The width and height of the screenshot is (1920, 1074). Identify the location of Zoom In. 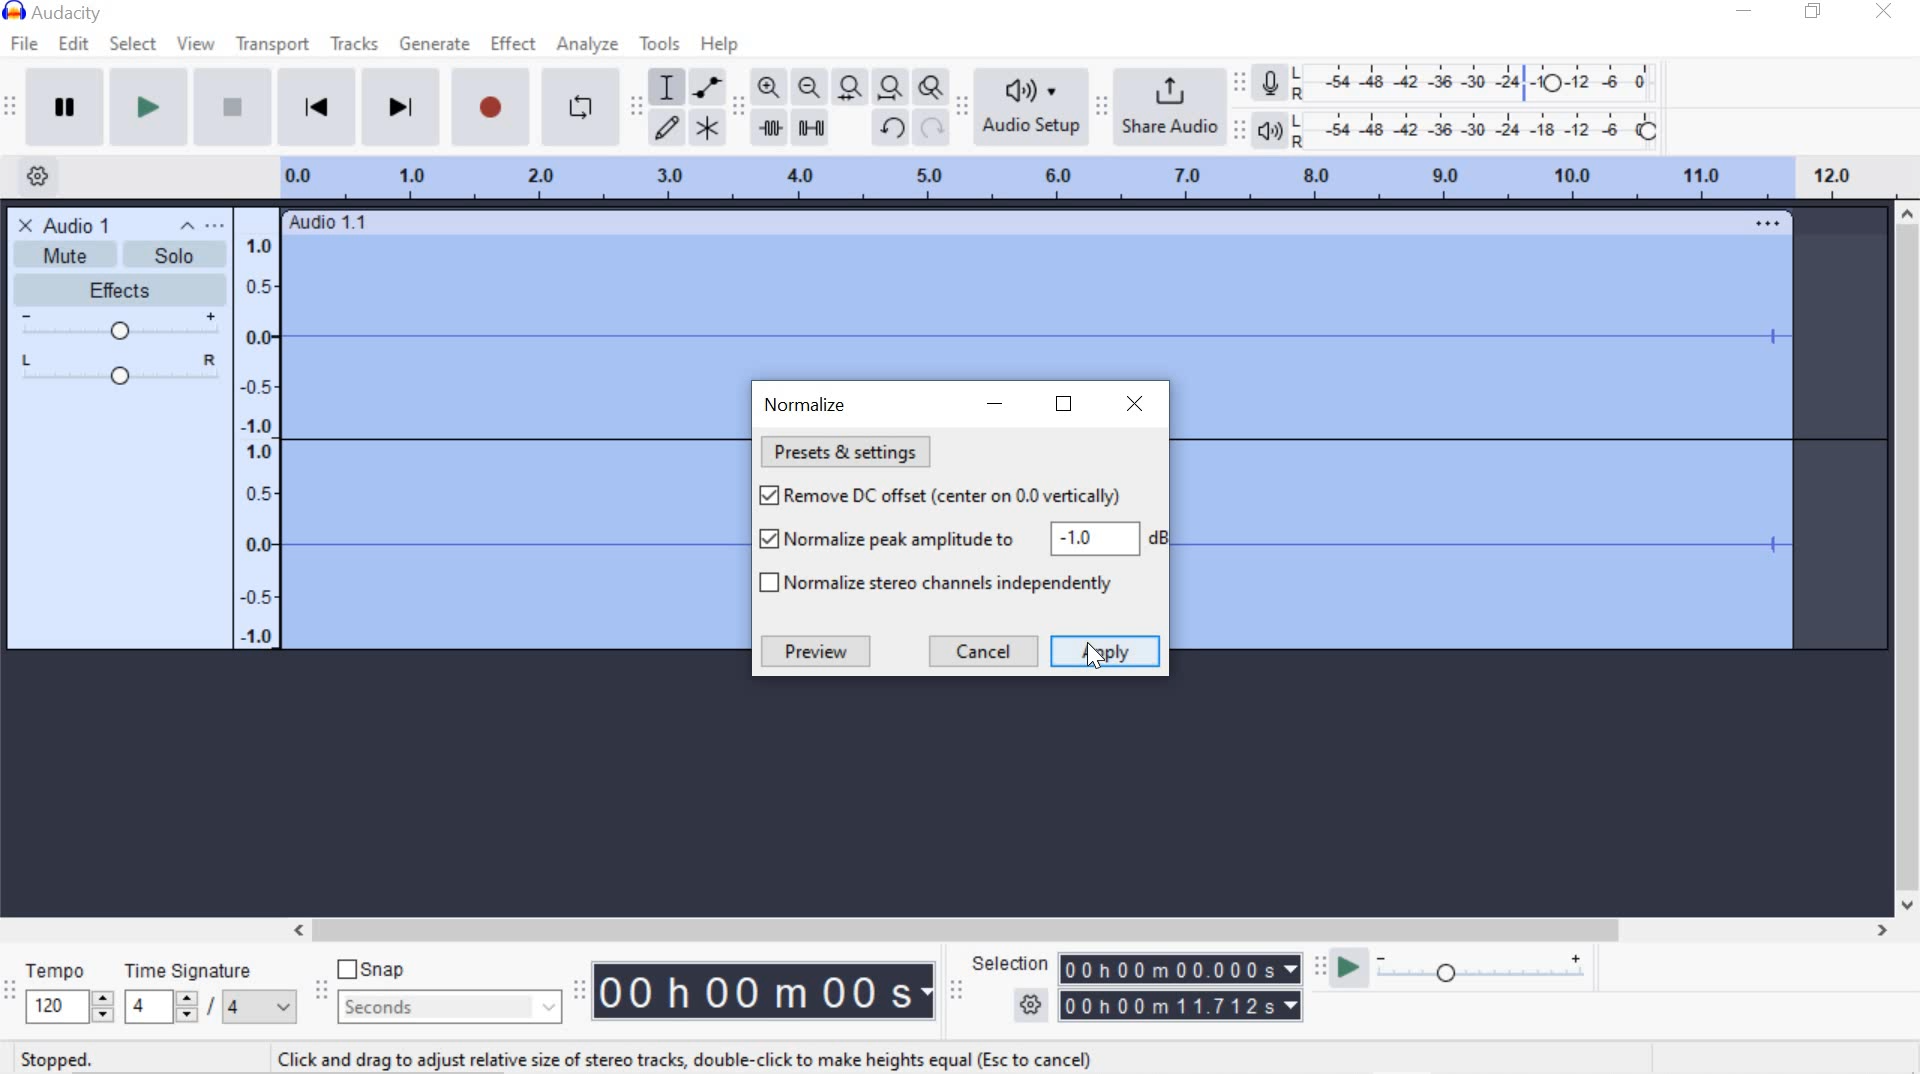
(768, 86).